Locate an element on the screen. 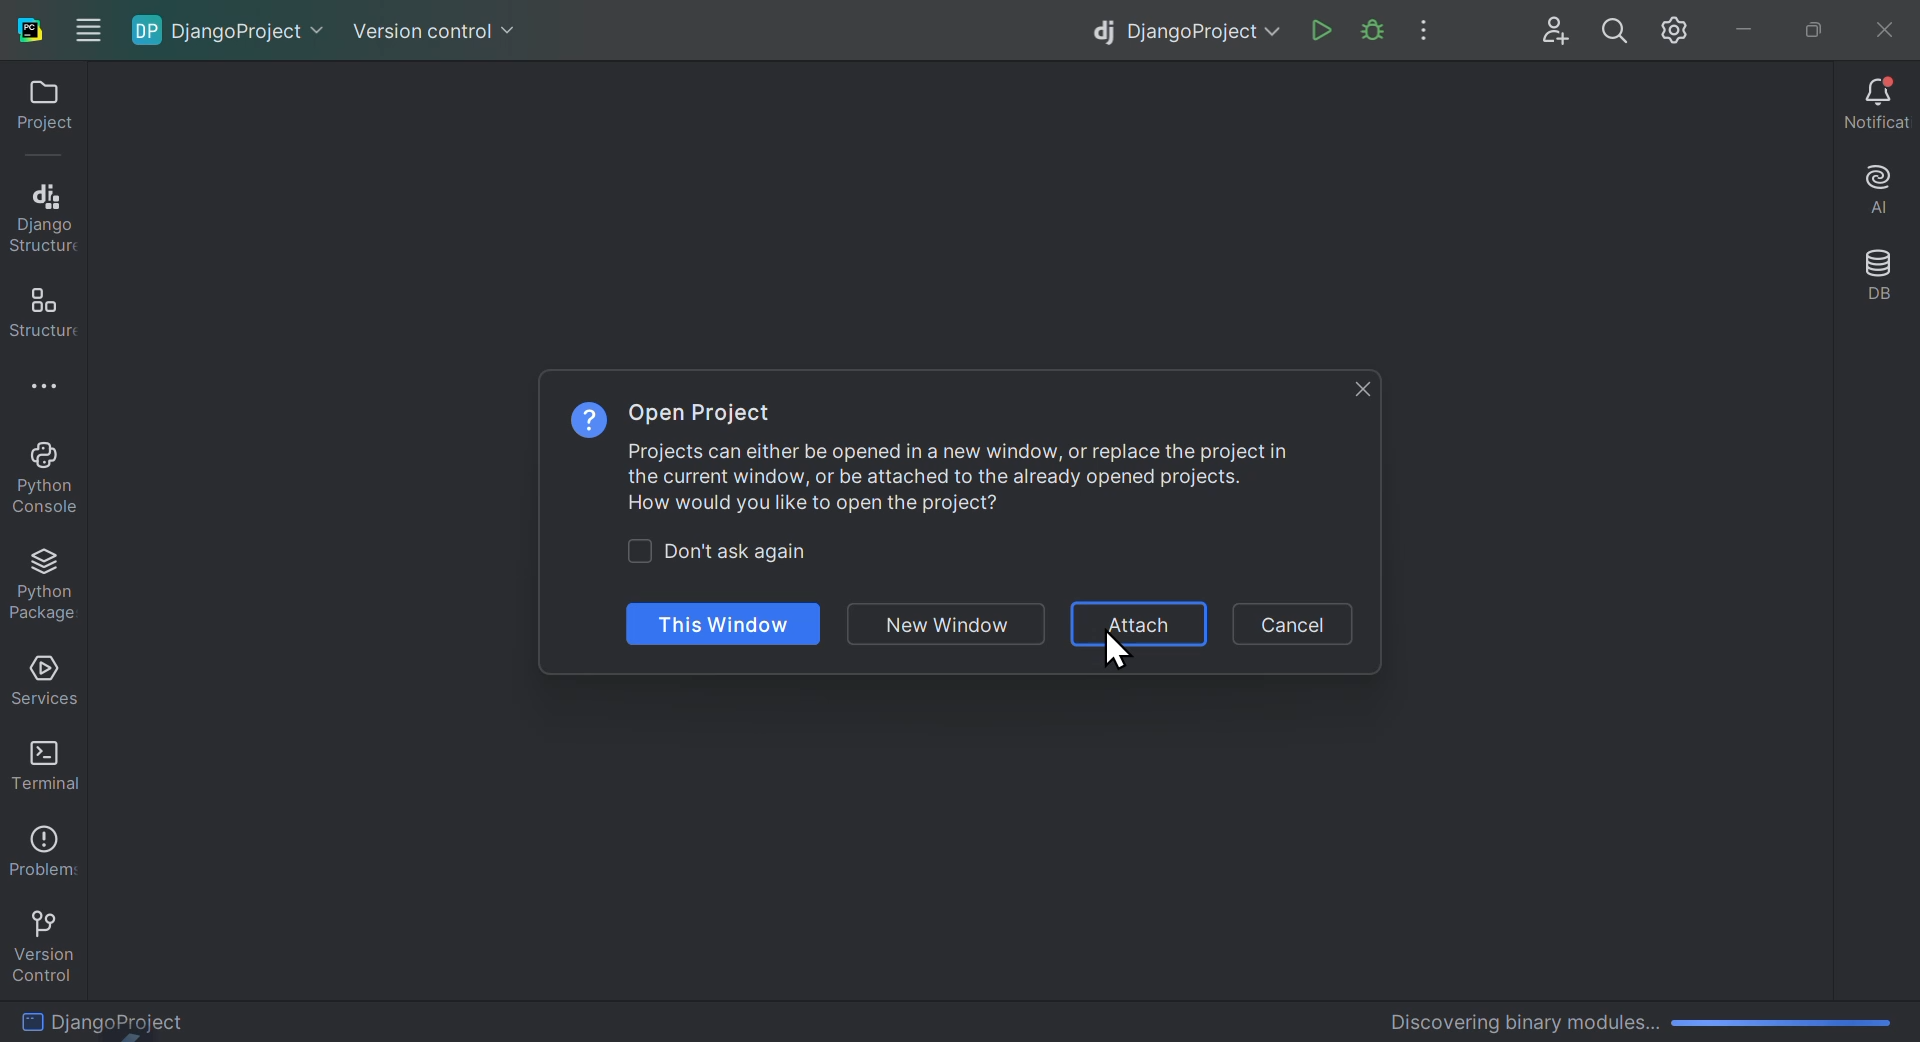  Text is located at coordinates (960, 483).